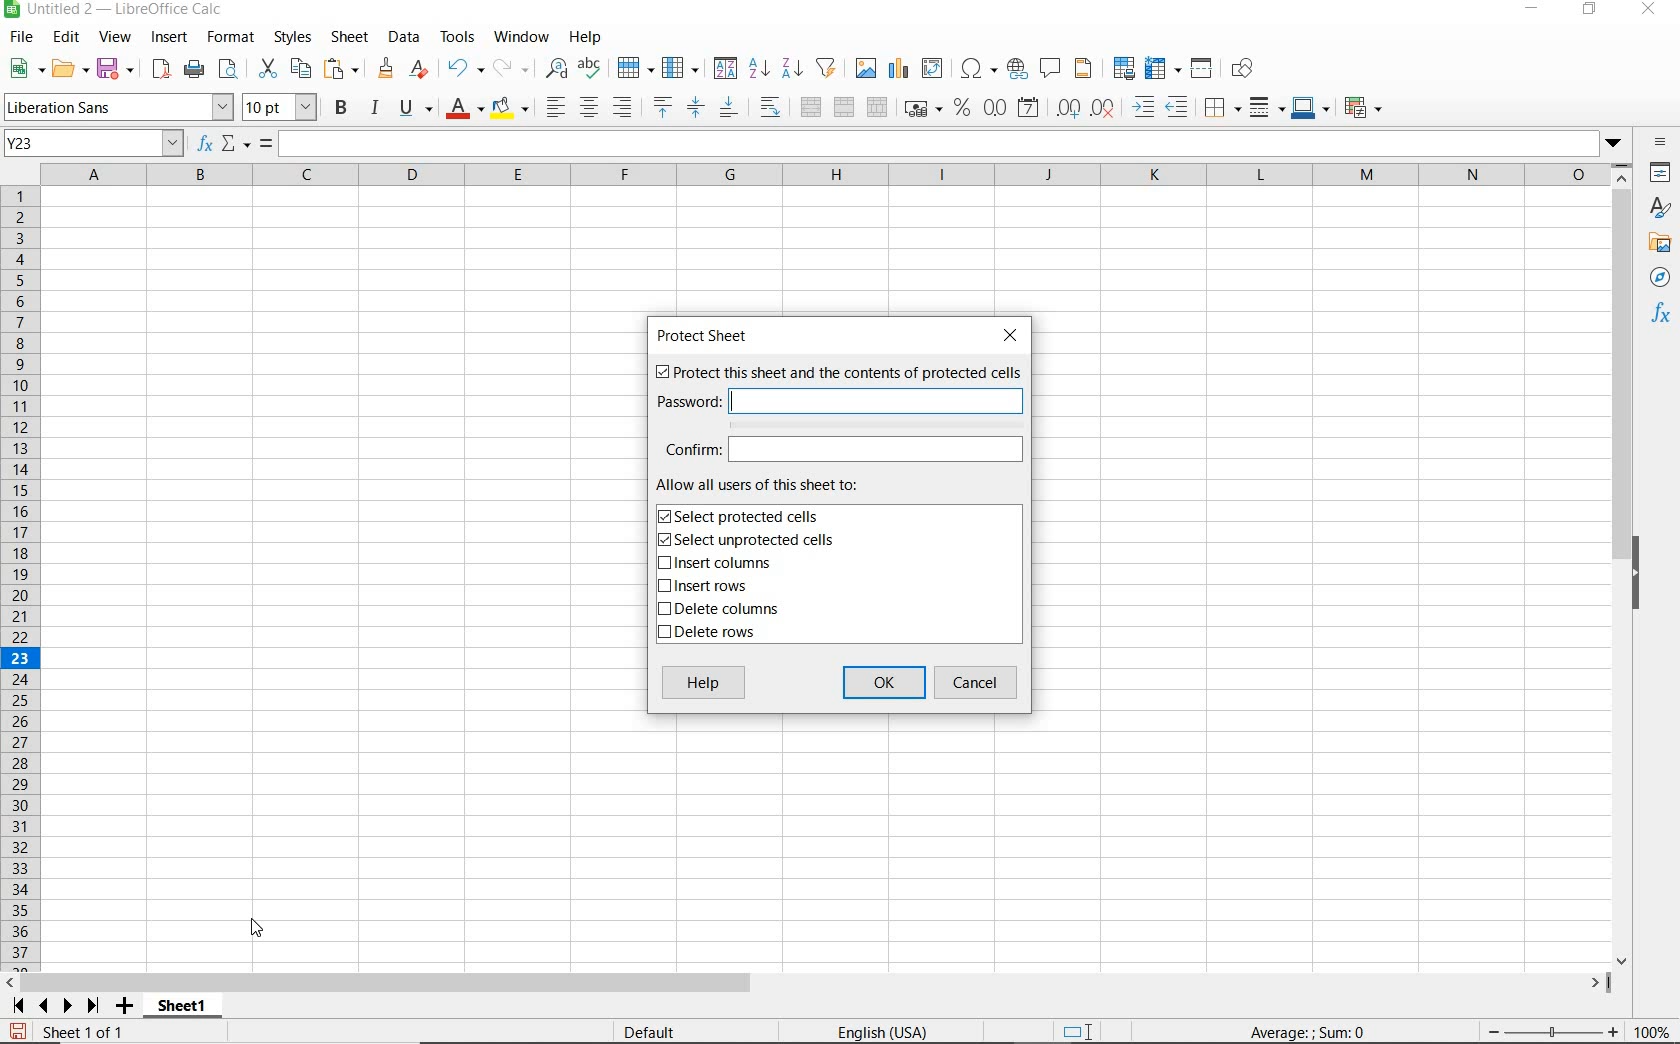 The height and width of the screenshot is (1044, 1680). Describe the element at coordinates (510, 107) in the screenshot. I see `BACKGROUND COLOR` at that location.